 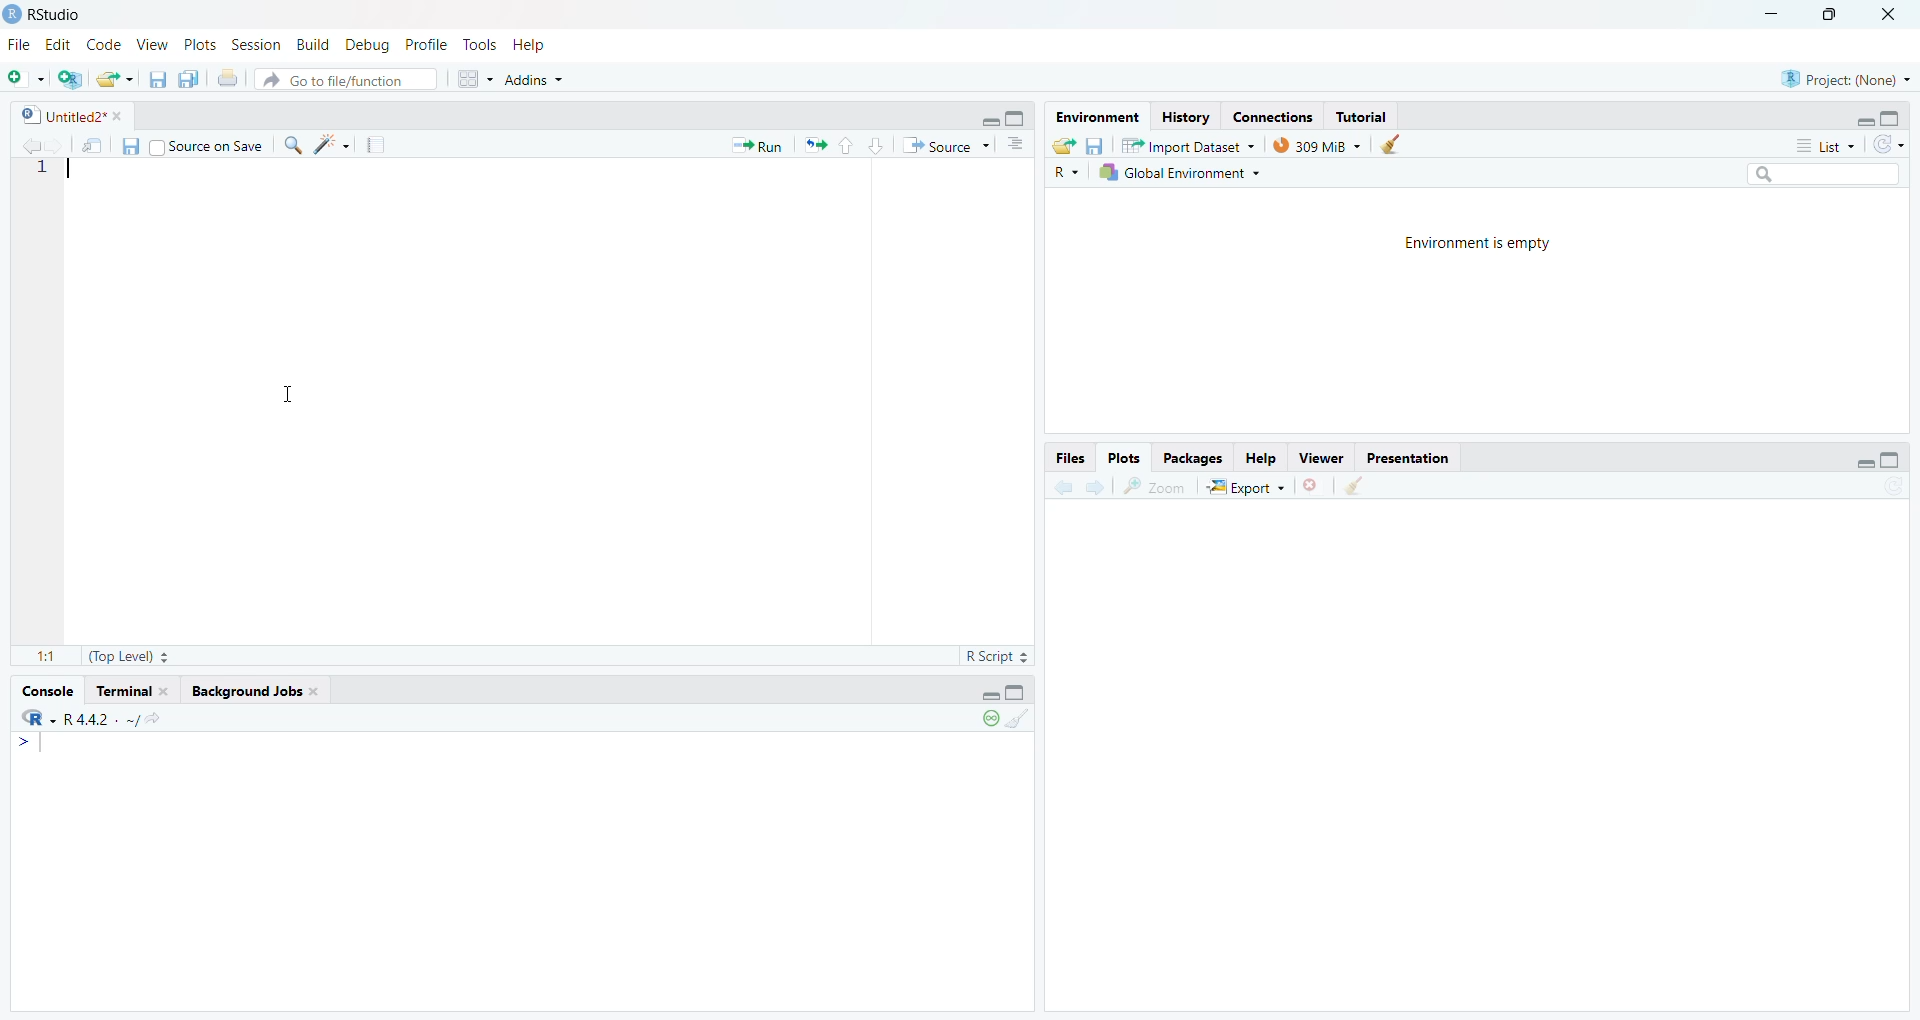 I want to click on files, so click(x=153, y=81).